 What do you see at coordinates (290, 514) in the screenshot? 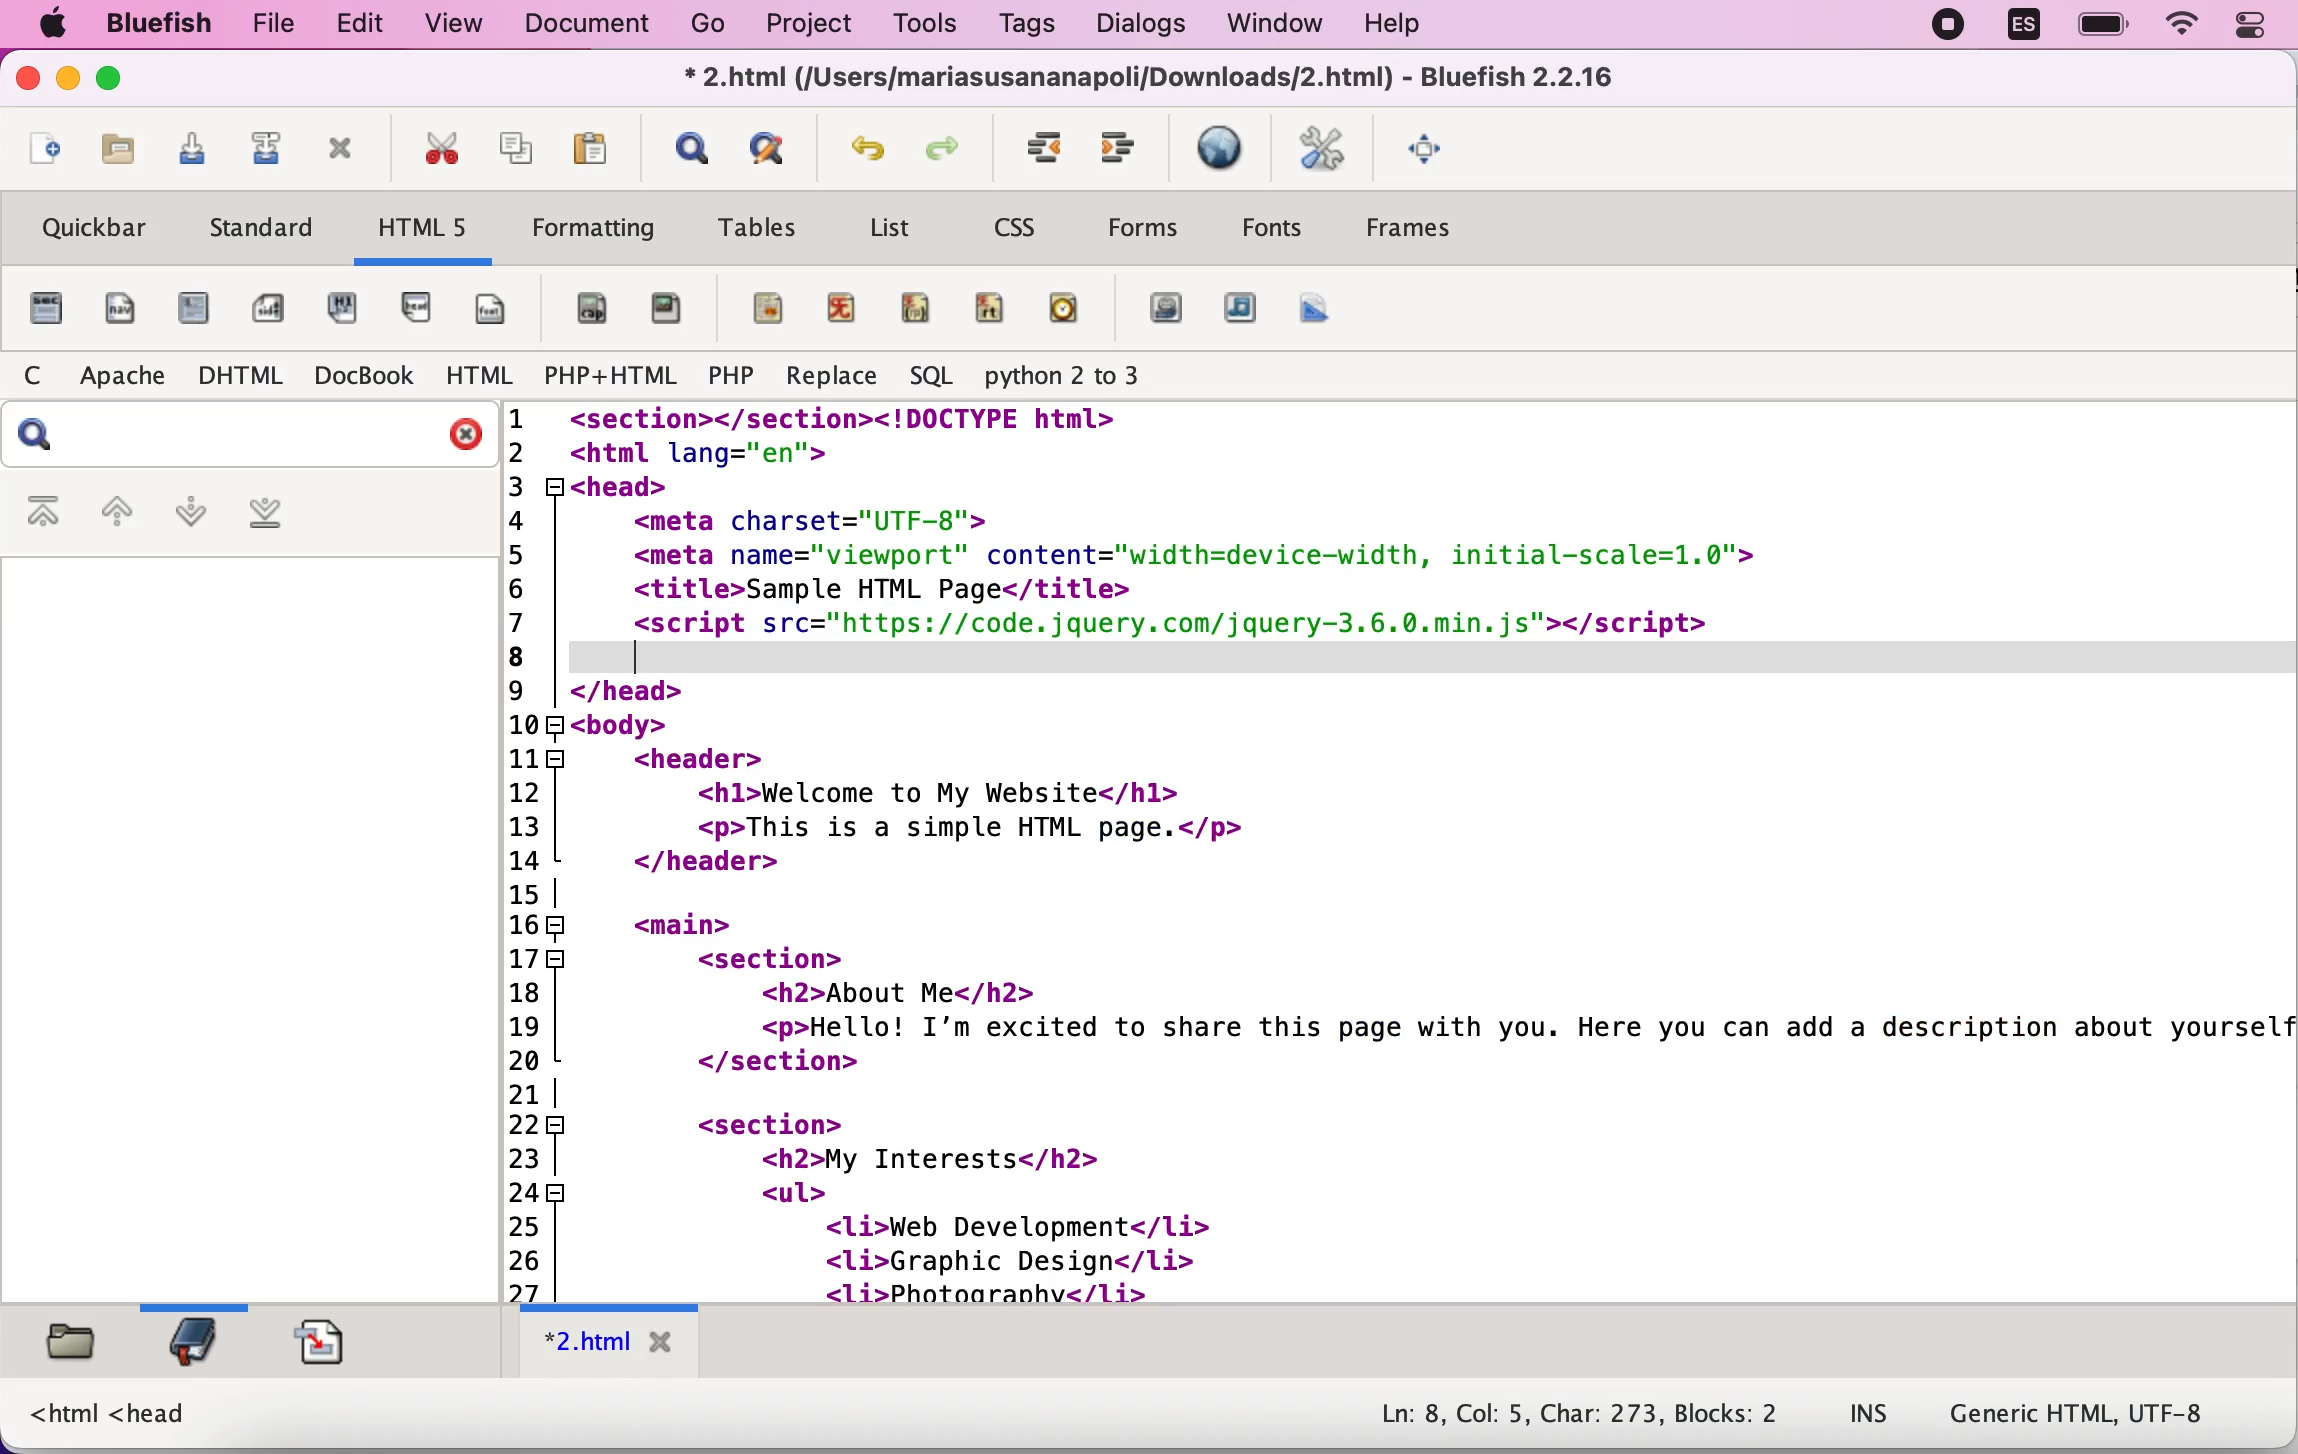
I see `last bookmark` at bounding box center [290, 514].